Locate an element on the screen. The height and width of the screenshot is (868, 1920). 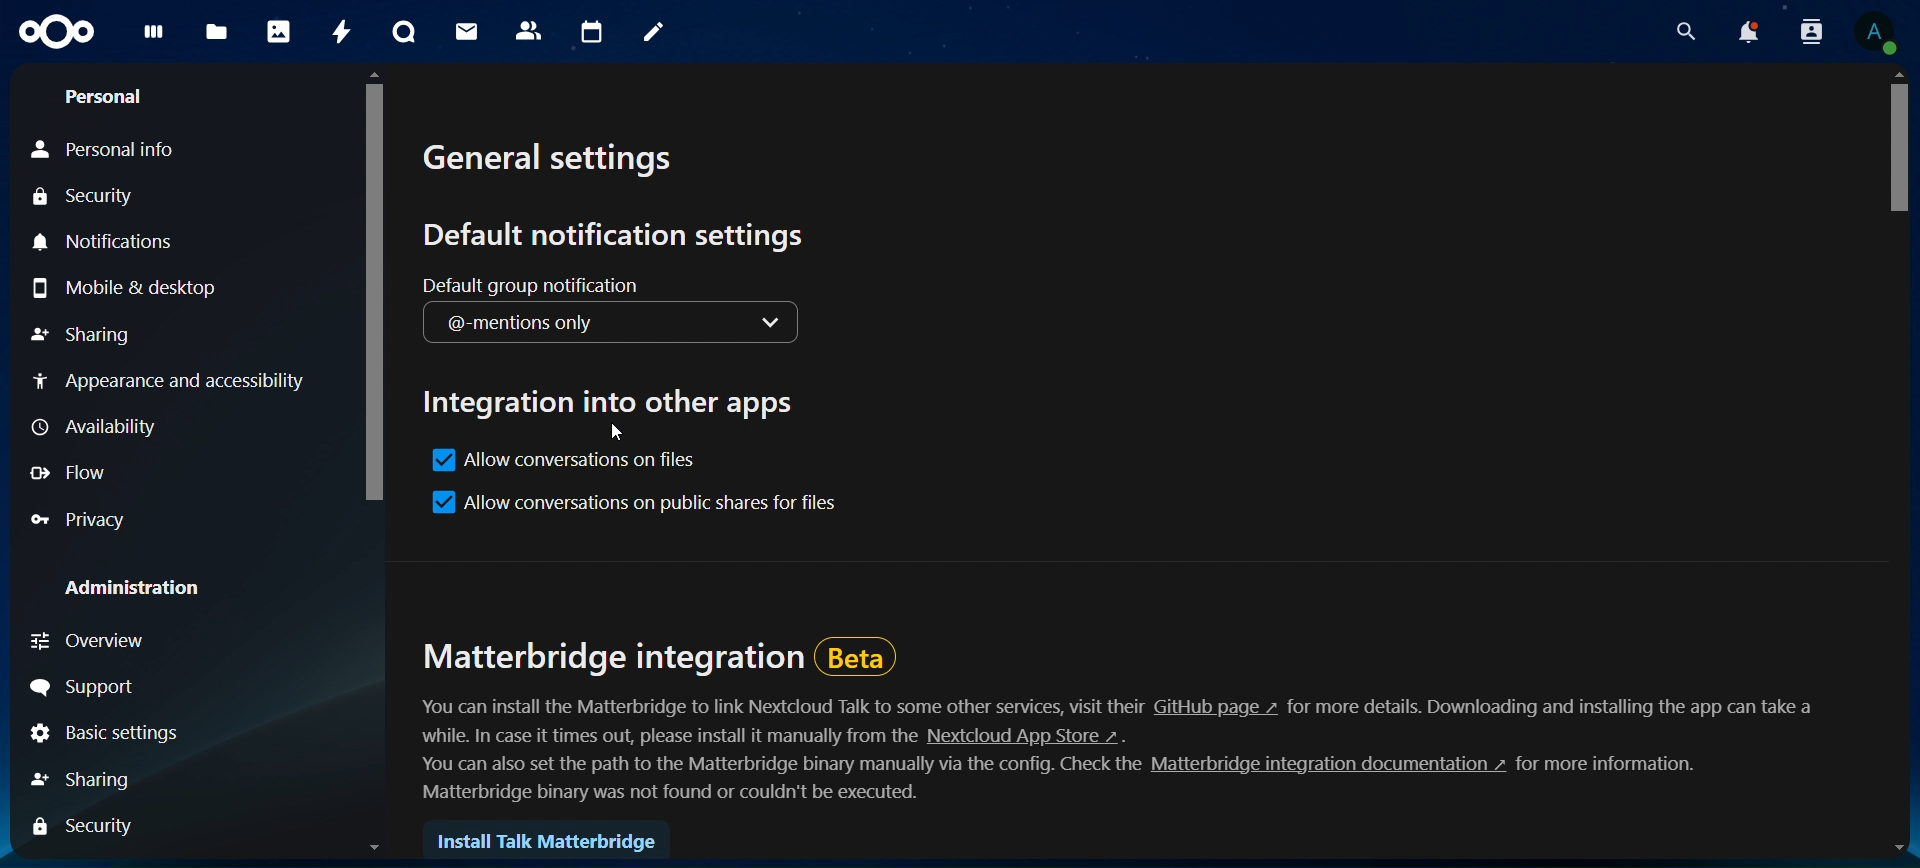
sharing is located at coordinates (92, 779).